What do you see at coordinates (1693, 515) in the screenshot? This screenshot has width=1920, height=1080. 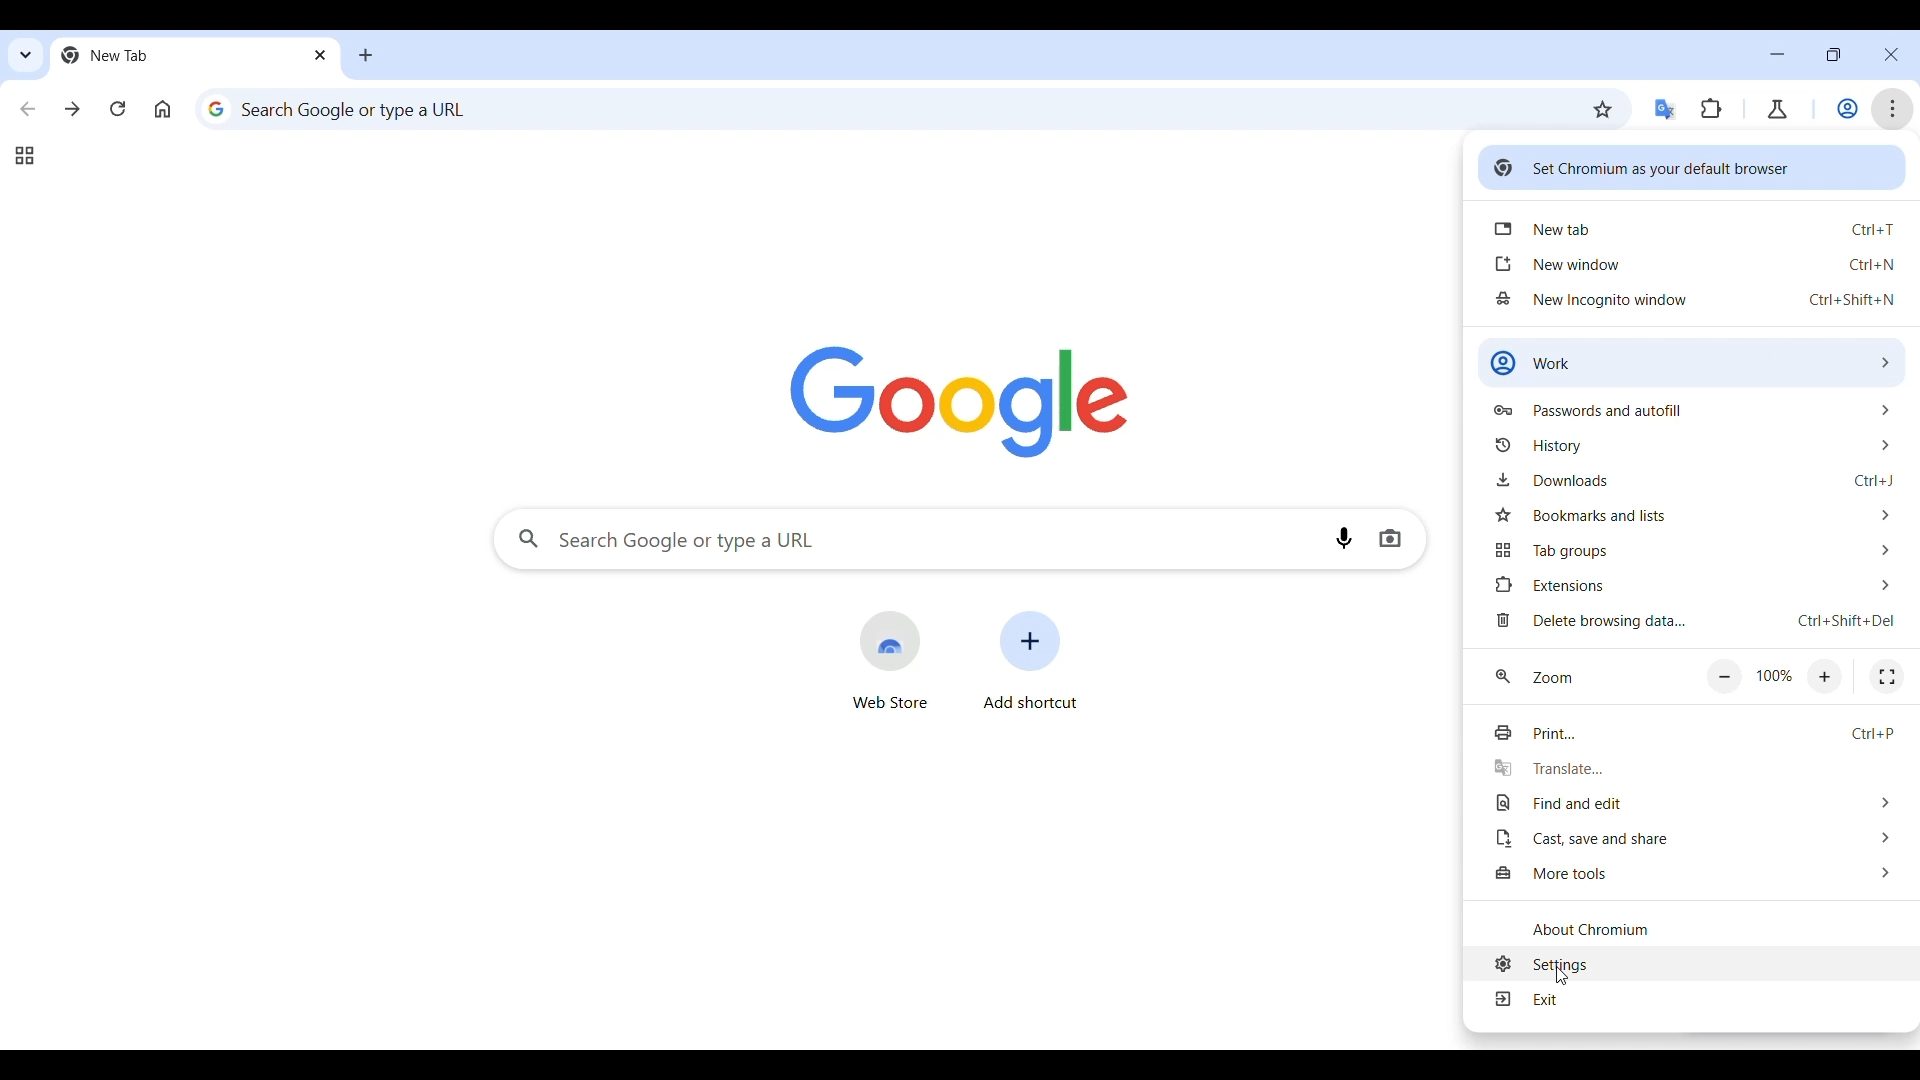 I see `Bookmark and lists` at bounding box center [1693, 515].